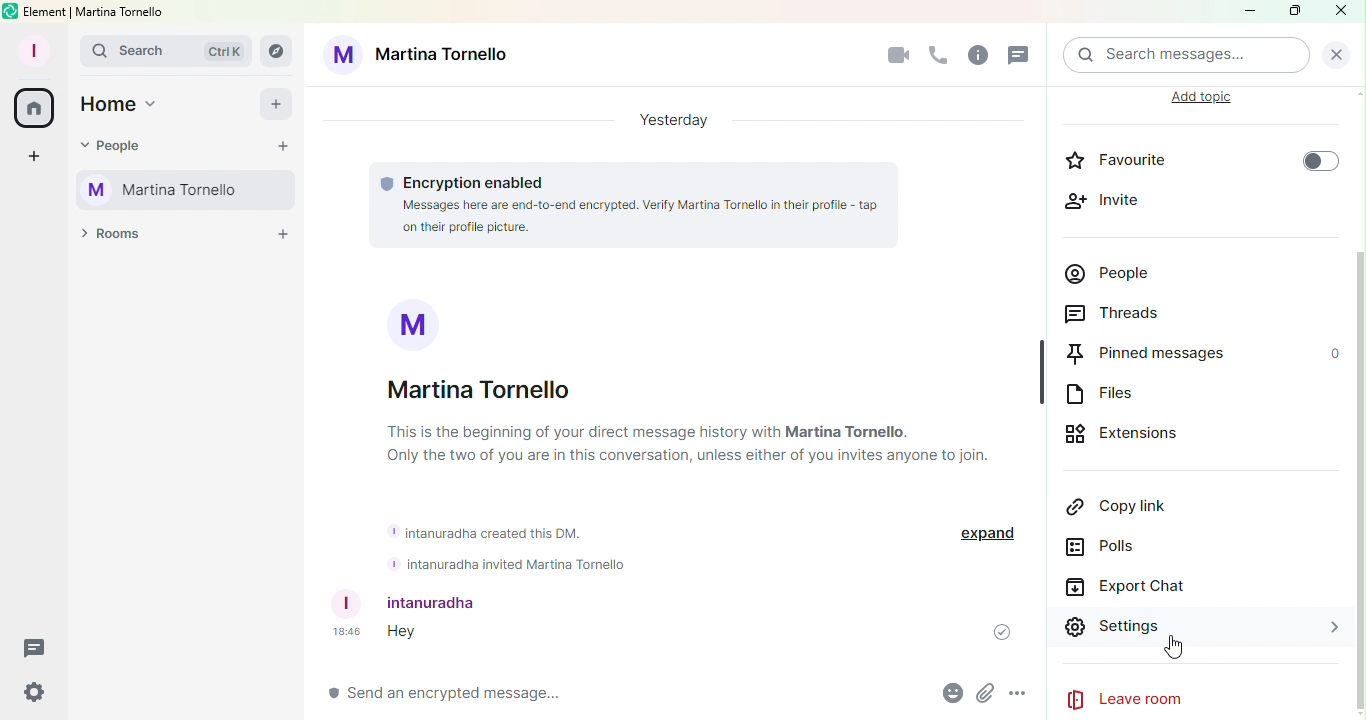  I want to click on Martina Tornello, so click(180, 187).